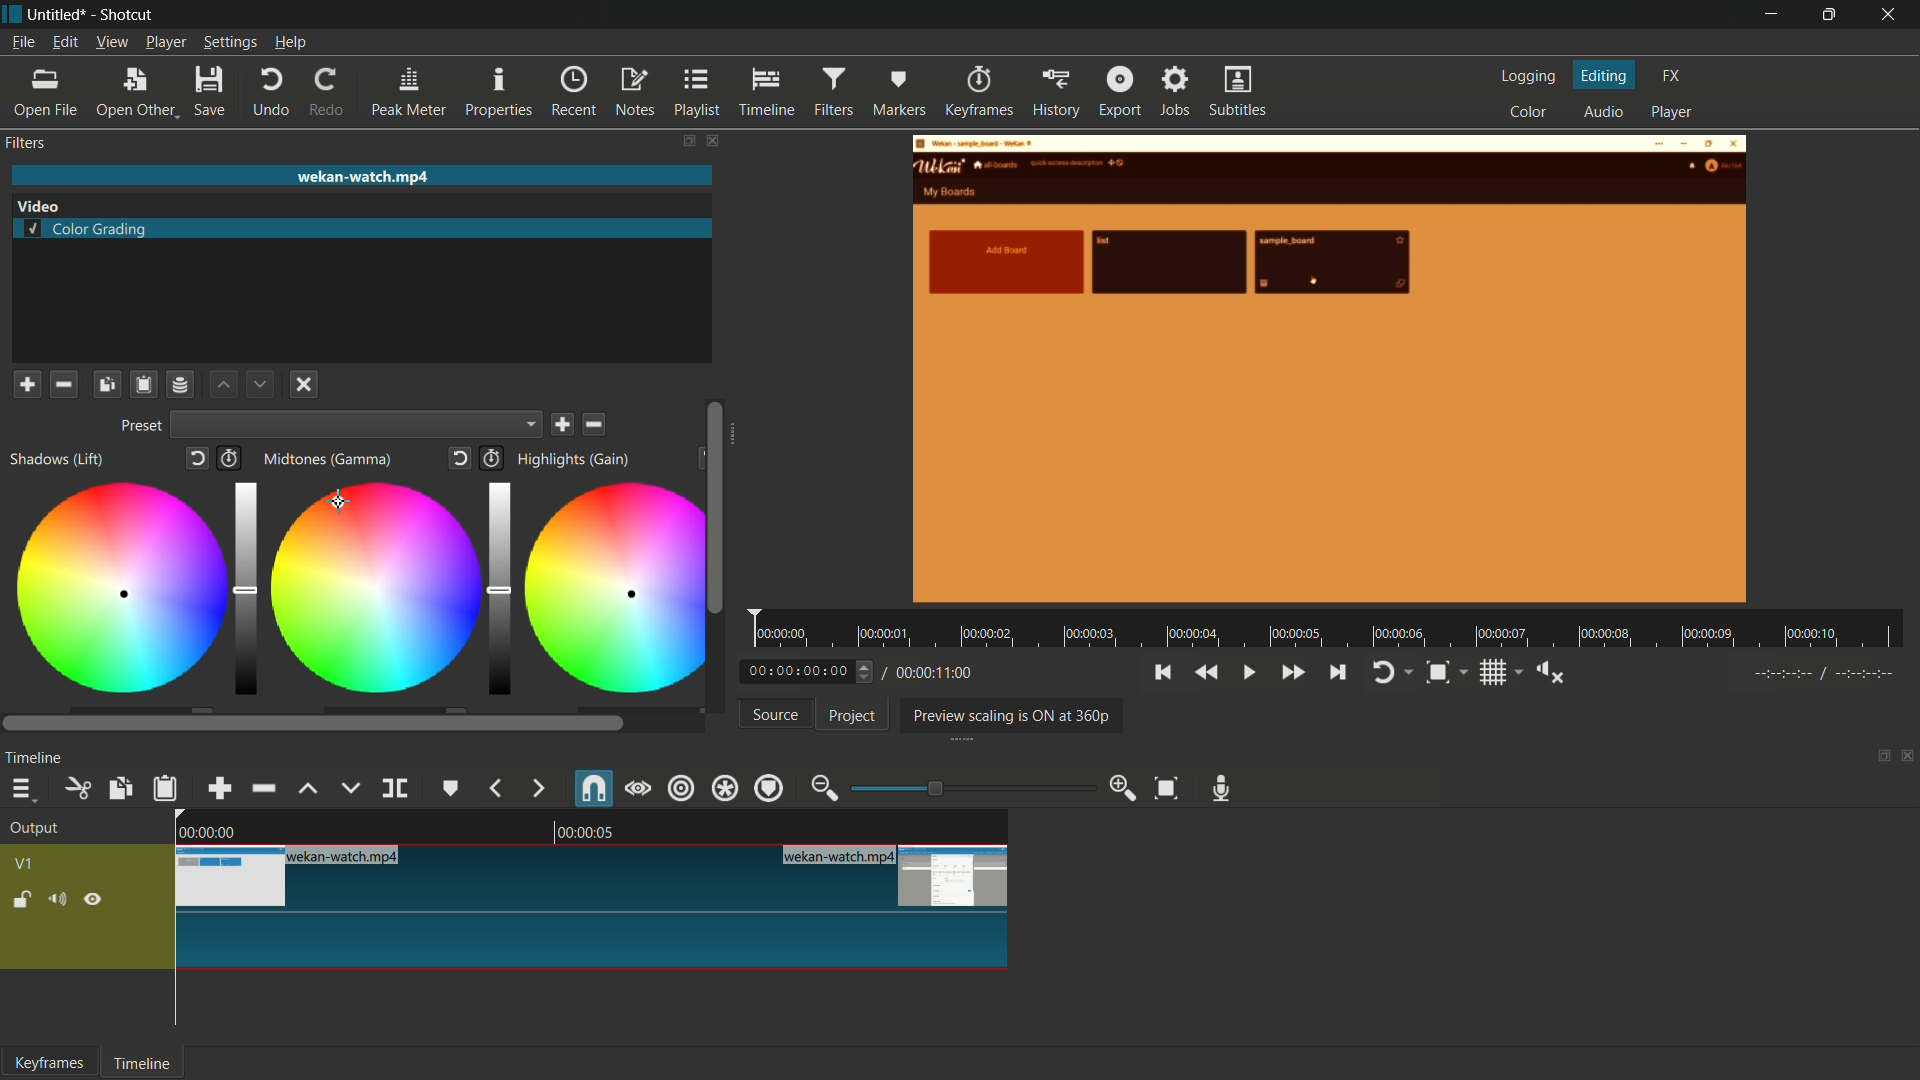 The image size is (1920, 1080). I want to click on paste filters, so click(143, 386).